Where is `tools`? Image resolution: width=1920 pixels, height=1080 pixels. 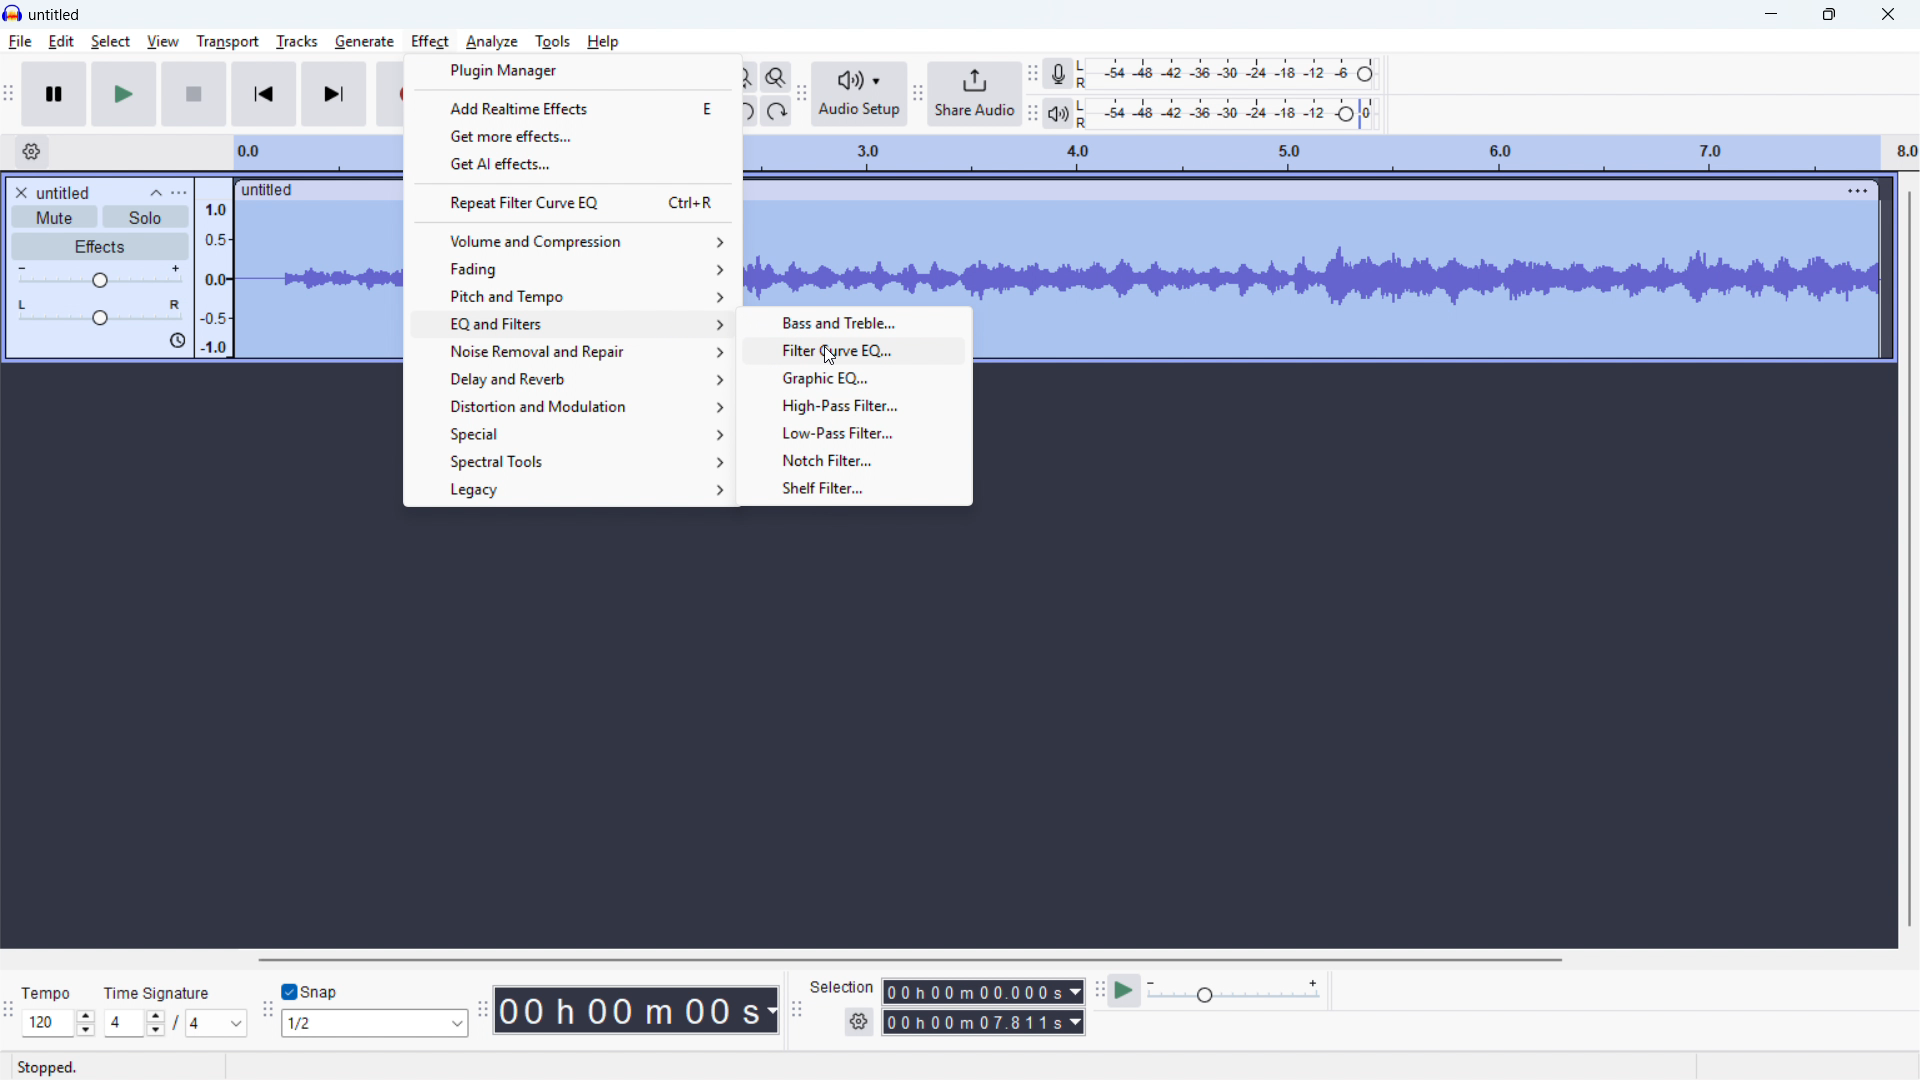
tools is located at coordinates (553, 40).